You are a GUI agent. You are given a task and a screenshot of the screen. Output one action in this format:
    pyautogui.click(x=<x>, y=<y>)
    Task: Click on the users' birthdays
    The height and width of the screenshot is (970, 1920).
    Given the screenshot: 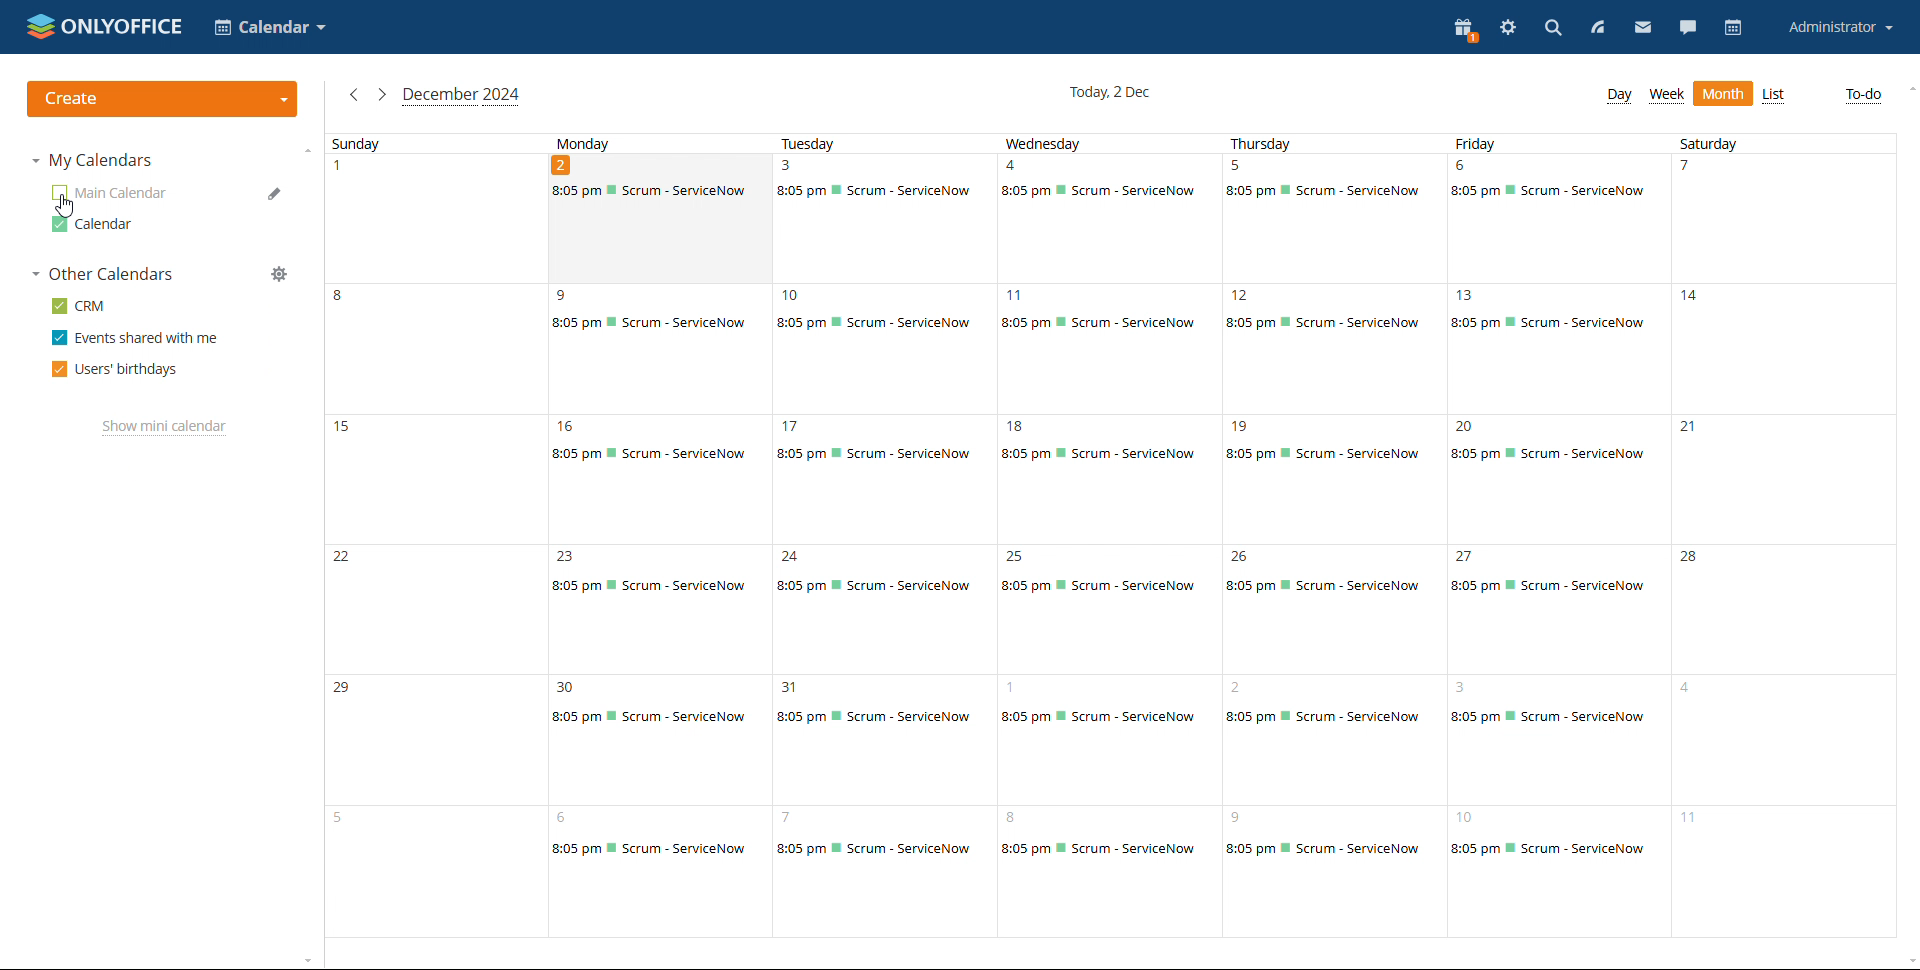 What is the action you would take?
    pyautogui.click(x=117, y=368)
    